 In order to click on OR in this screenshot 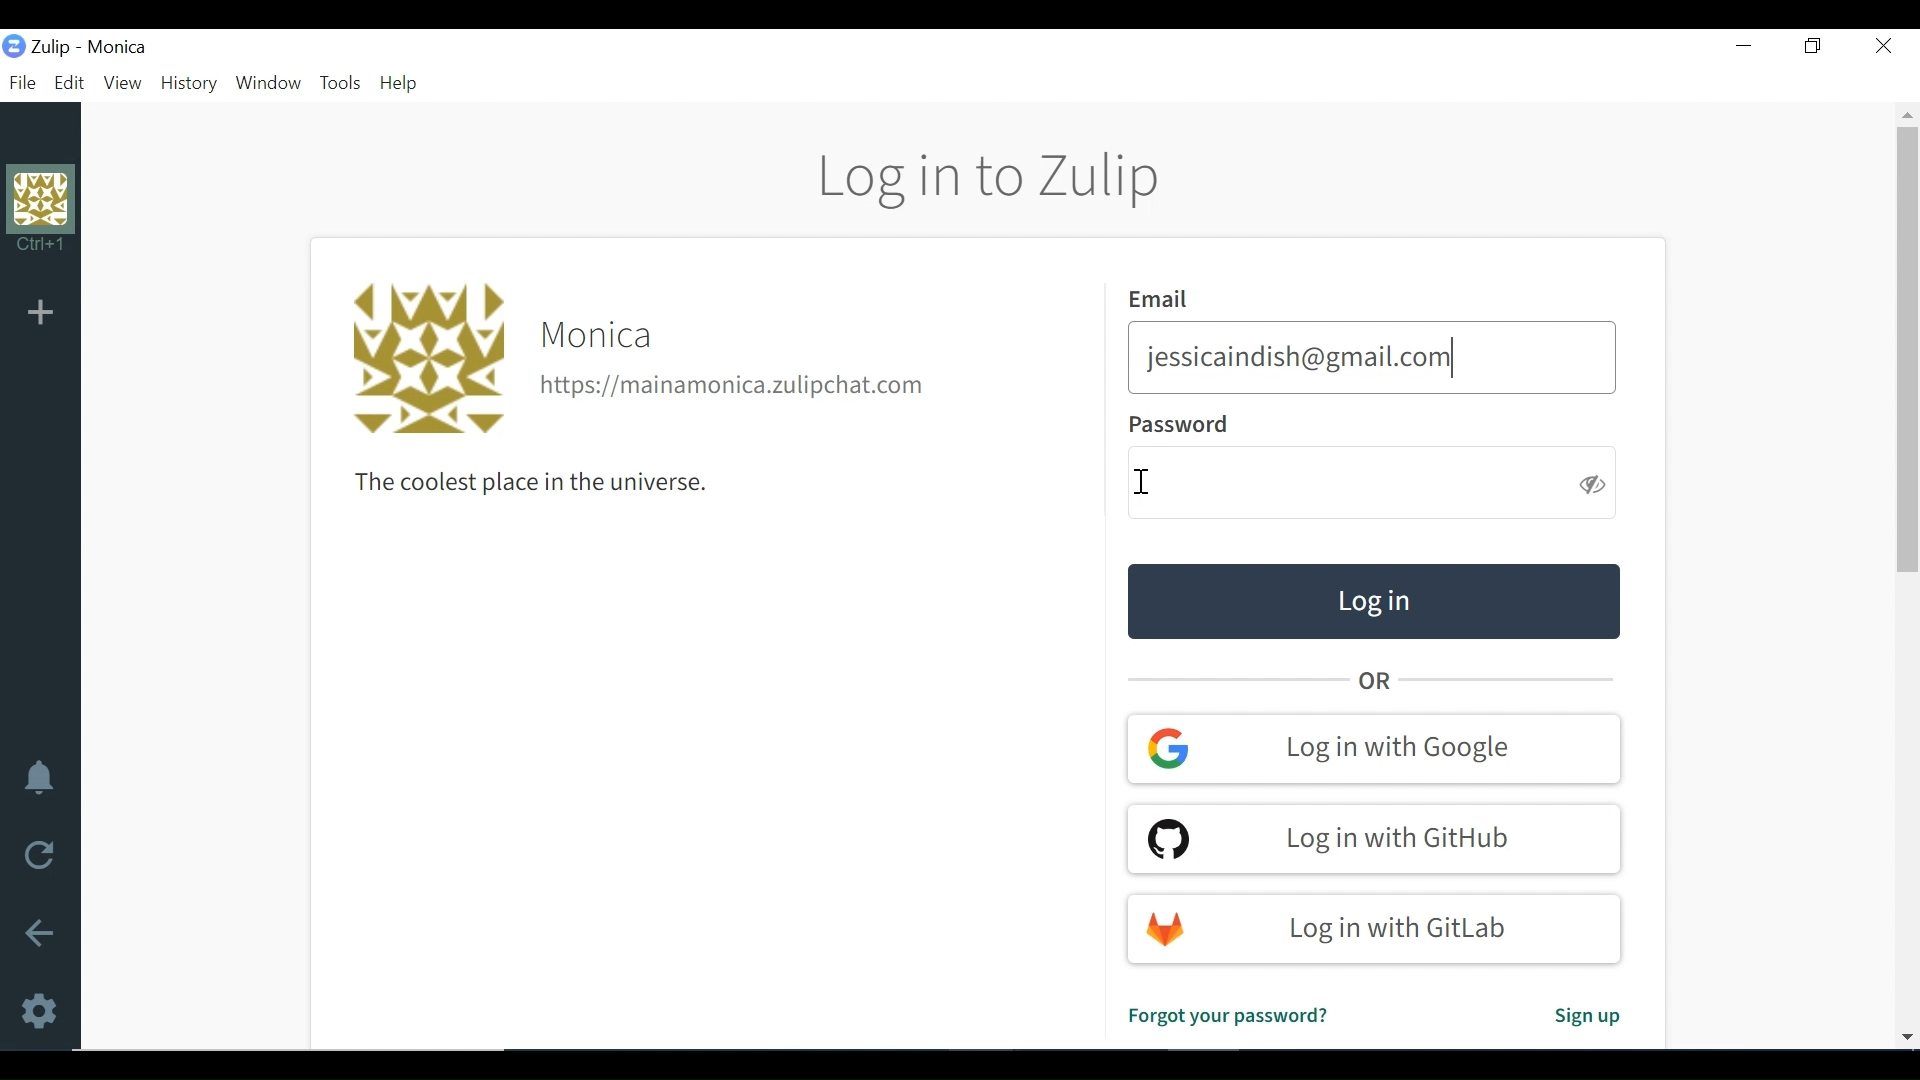, I will do `click(1379, 681)`.